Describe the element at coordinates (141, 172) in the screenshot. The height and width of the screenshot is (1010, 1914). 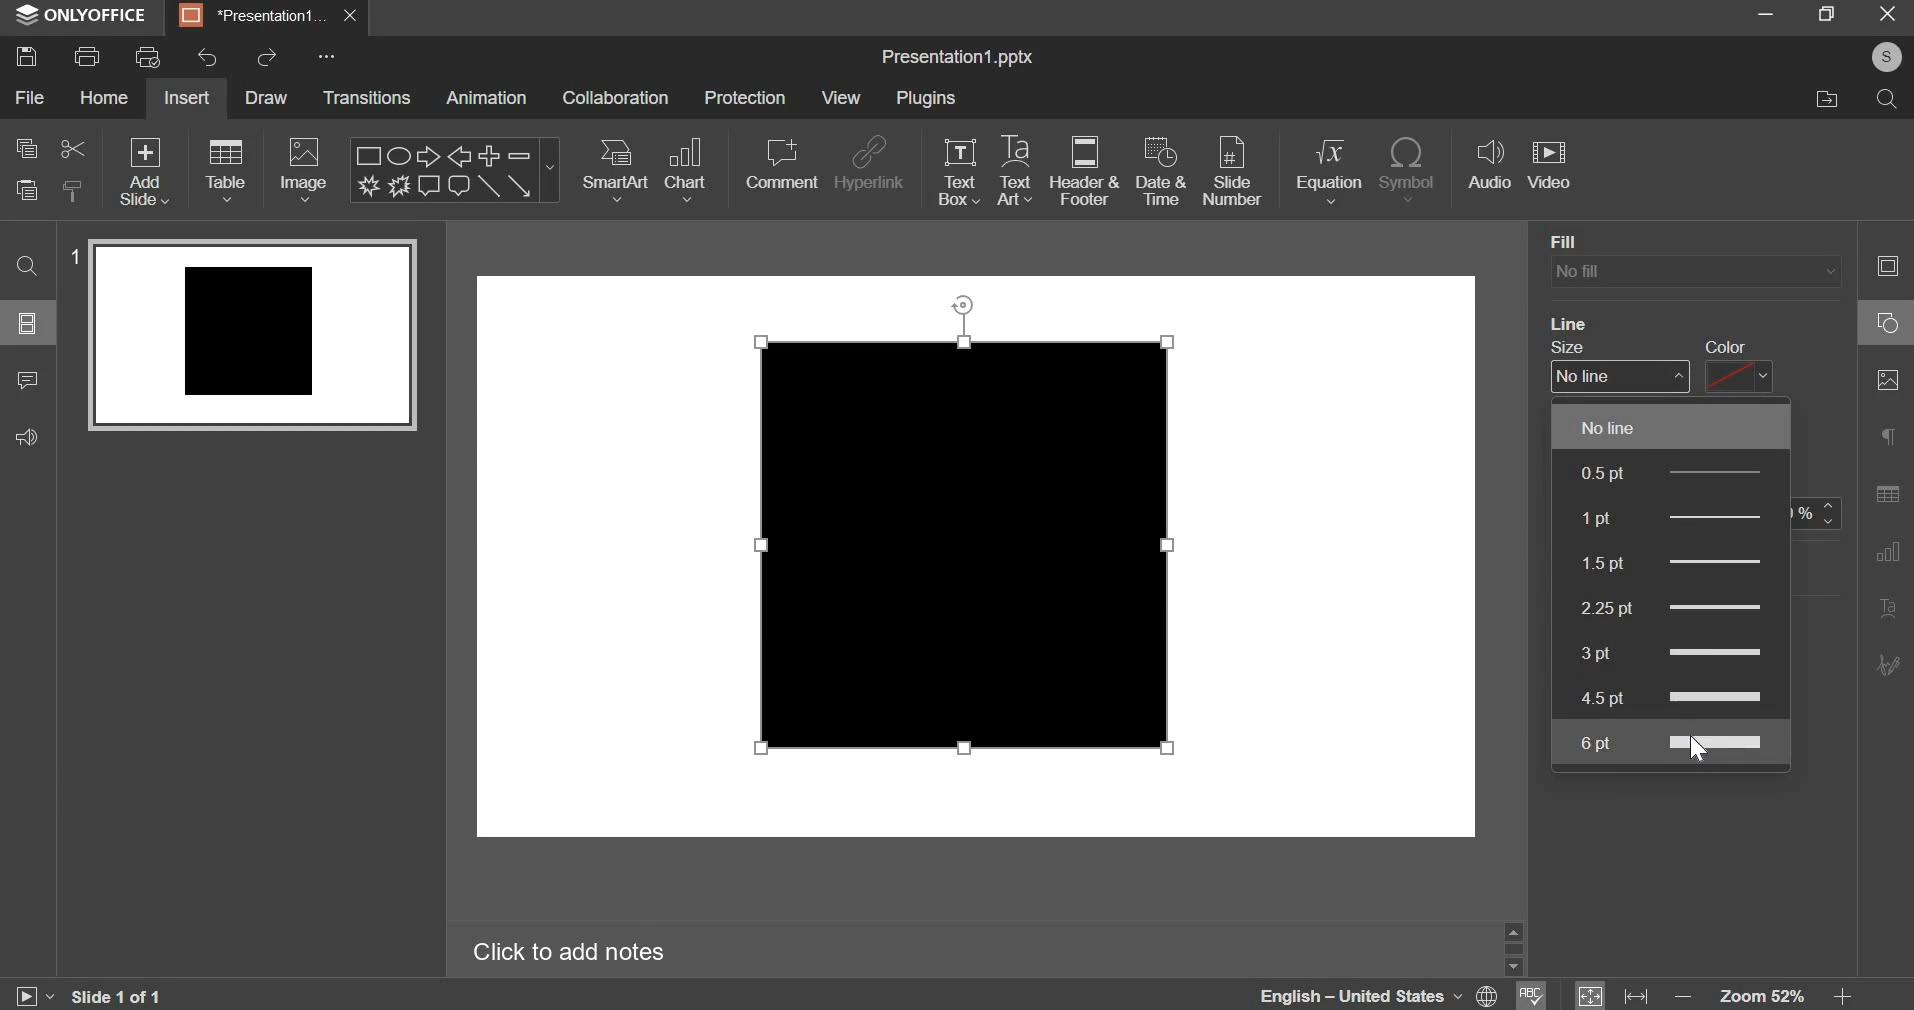
I see `add slide` at that location.